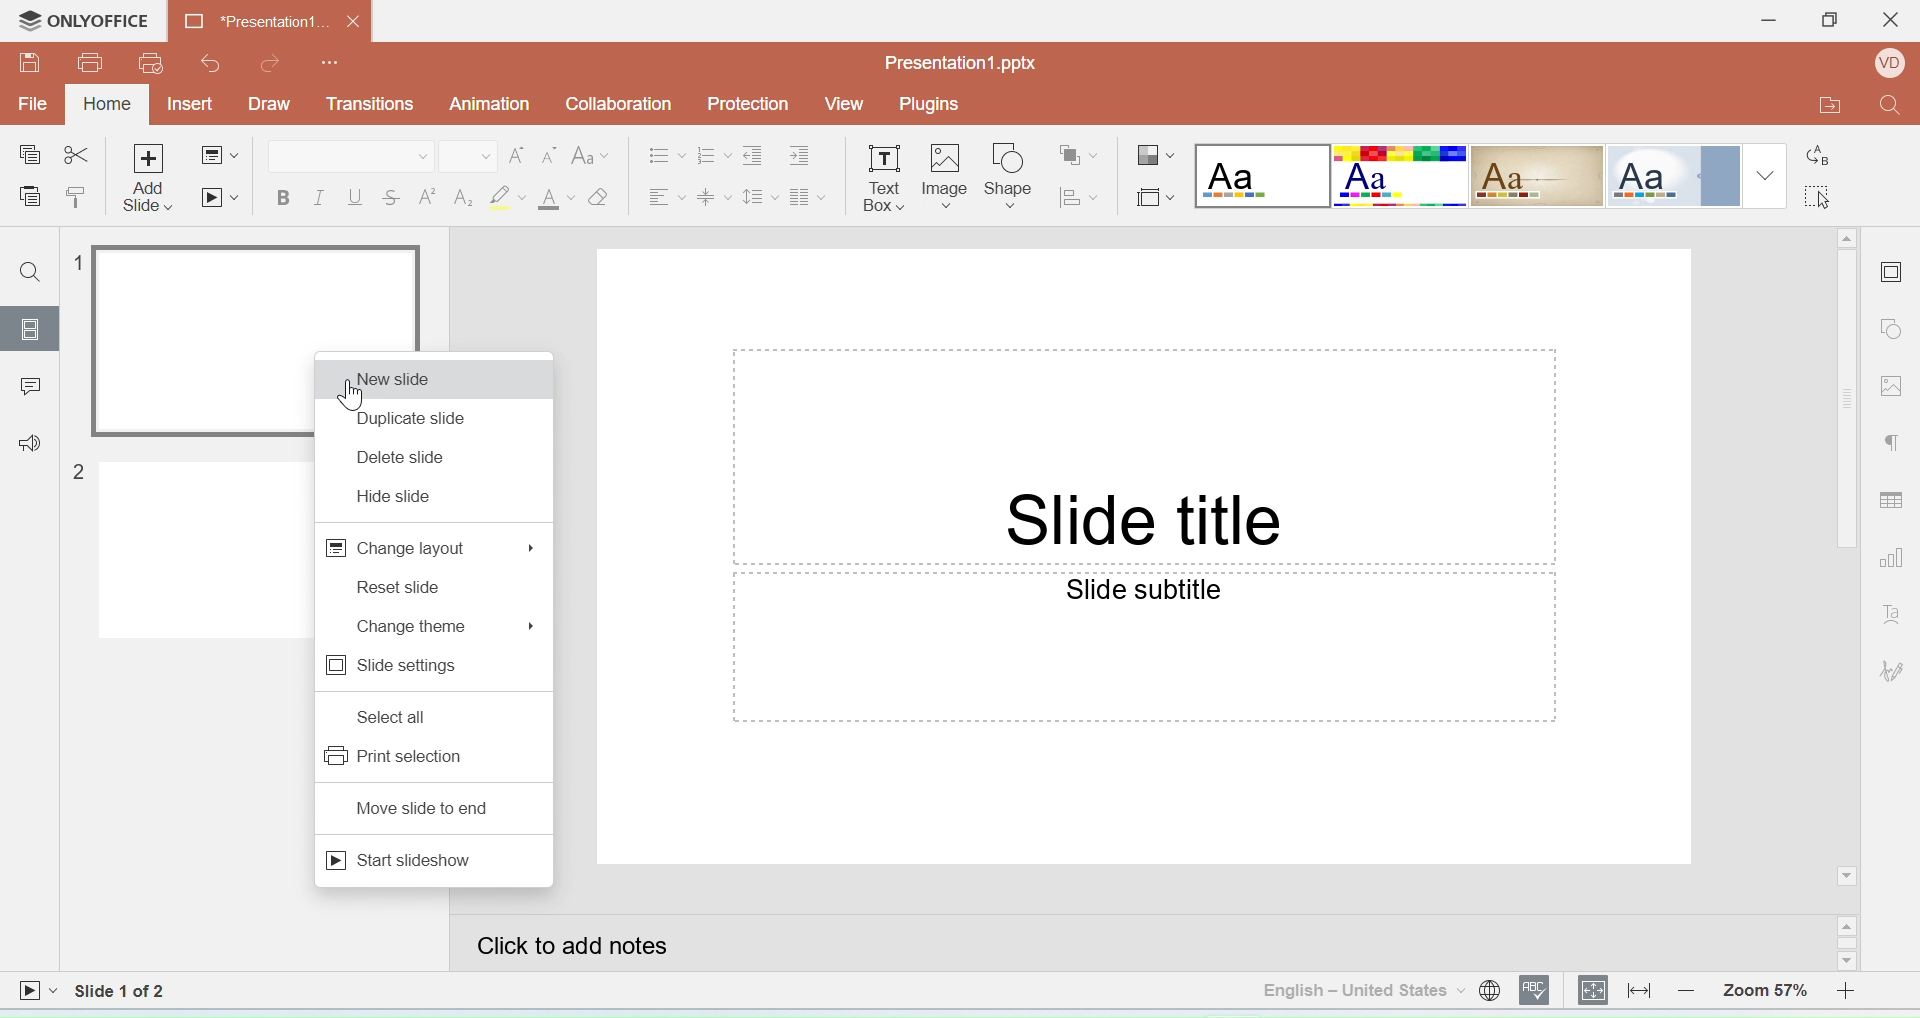 The width and height of the screenshot is (1920, 1018). Describe the element at coordinates (425, 550) in the screenshot. I see `change layout` at that location.